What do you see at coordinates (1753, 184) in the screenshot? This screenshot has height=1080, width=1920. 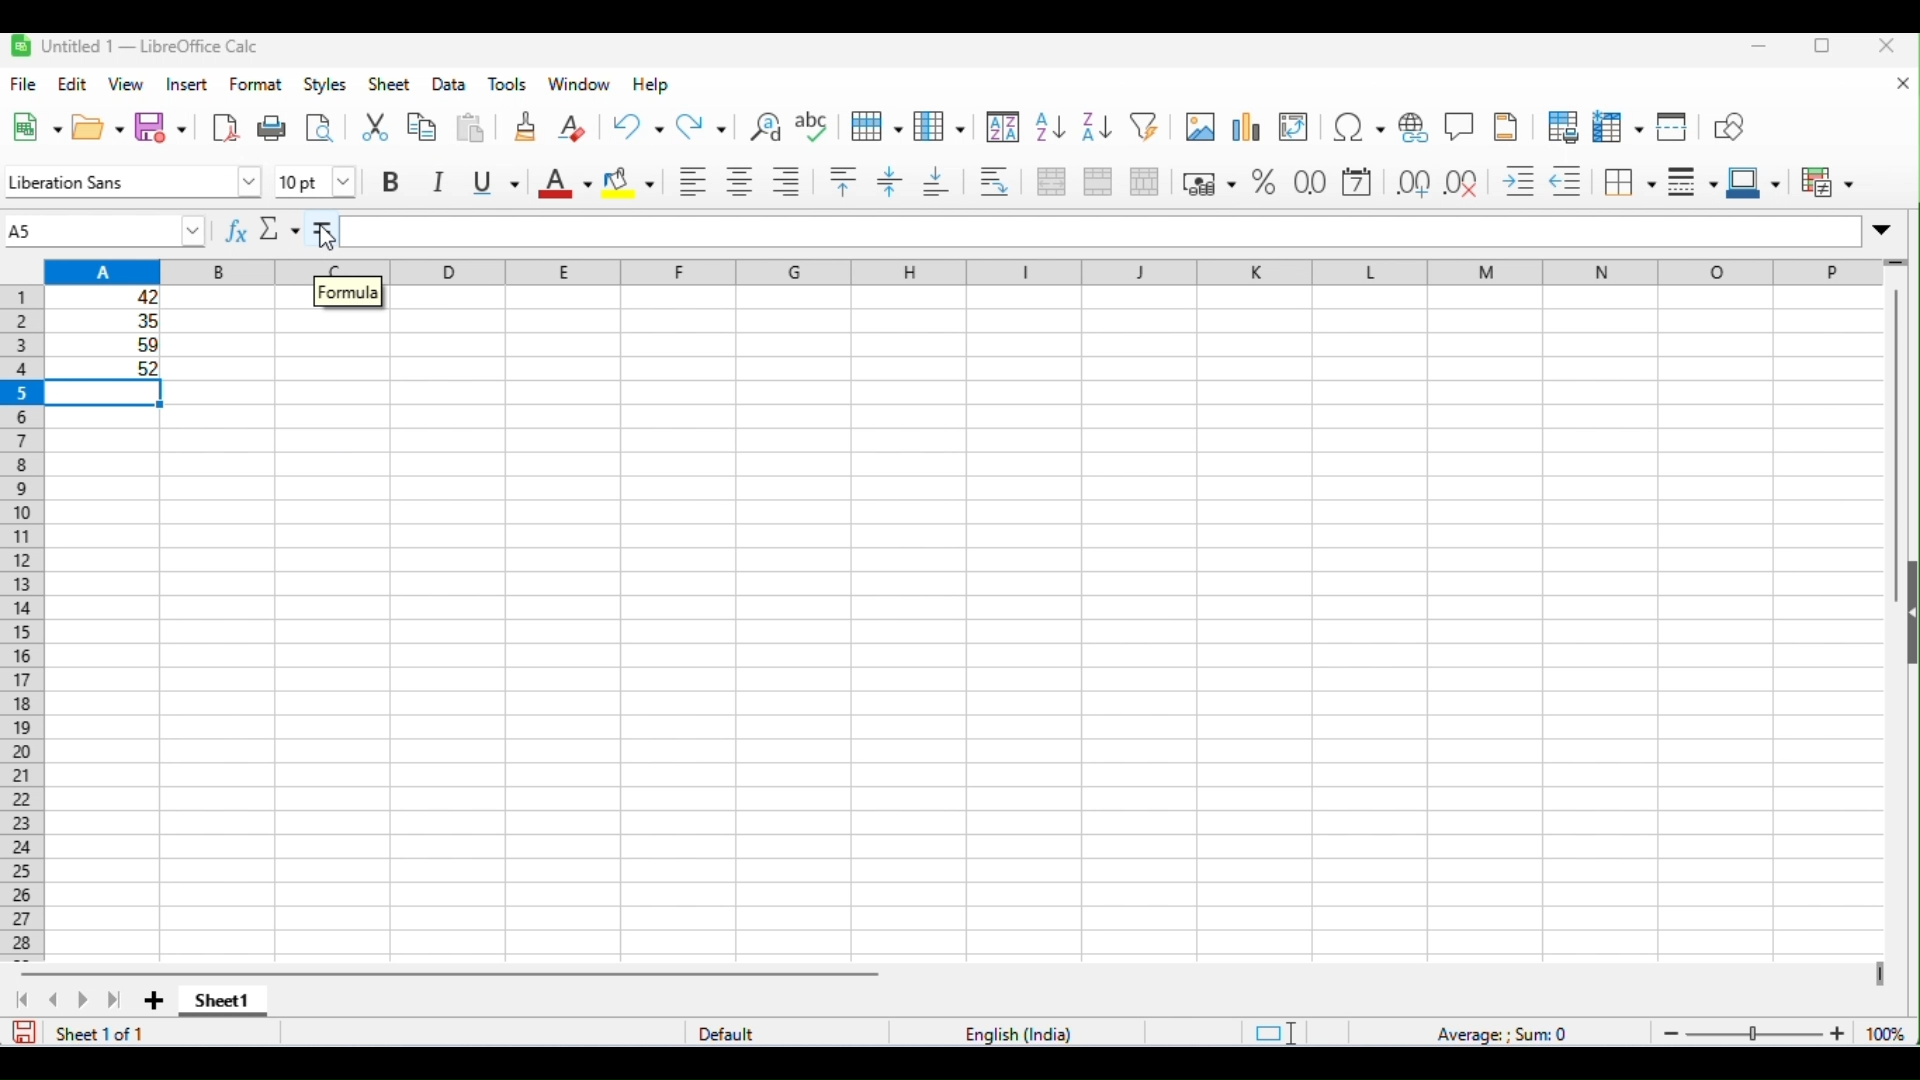 I see `border color` at bounding box center [1753, 184].